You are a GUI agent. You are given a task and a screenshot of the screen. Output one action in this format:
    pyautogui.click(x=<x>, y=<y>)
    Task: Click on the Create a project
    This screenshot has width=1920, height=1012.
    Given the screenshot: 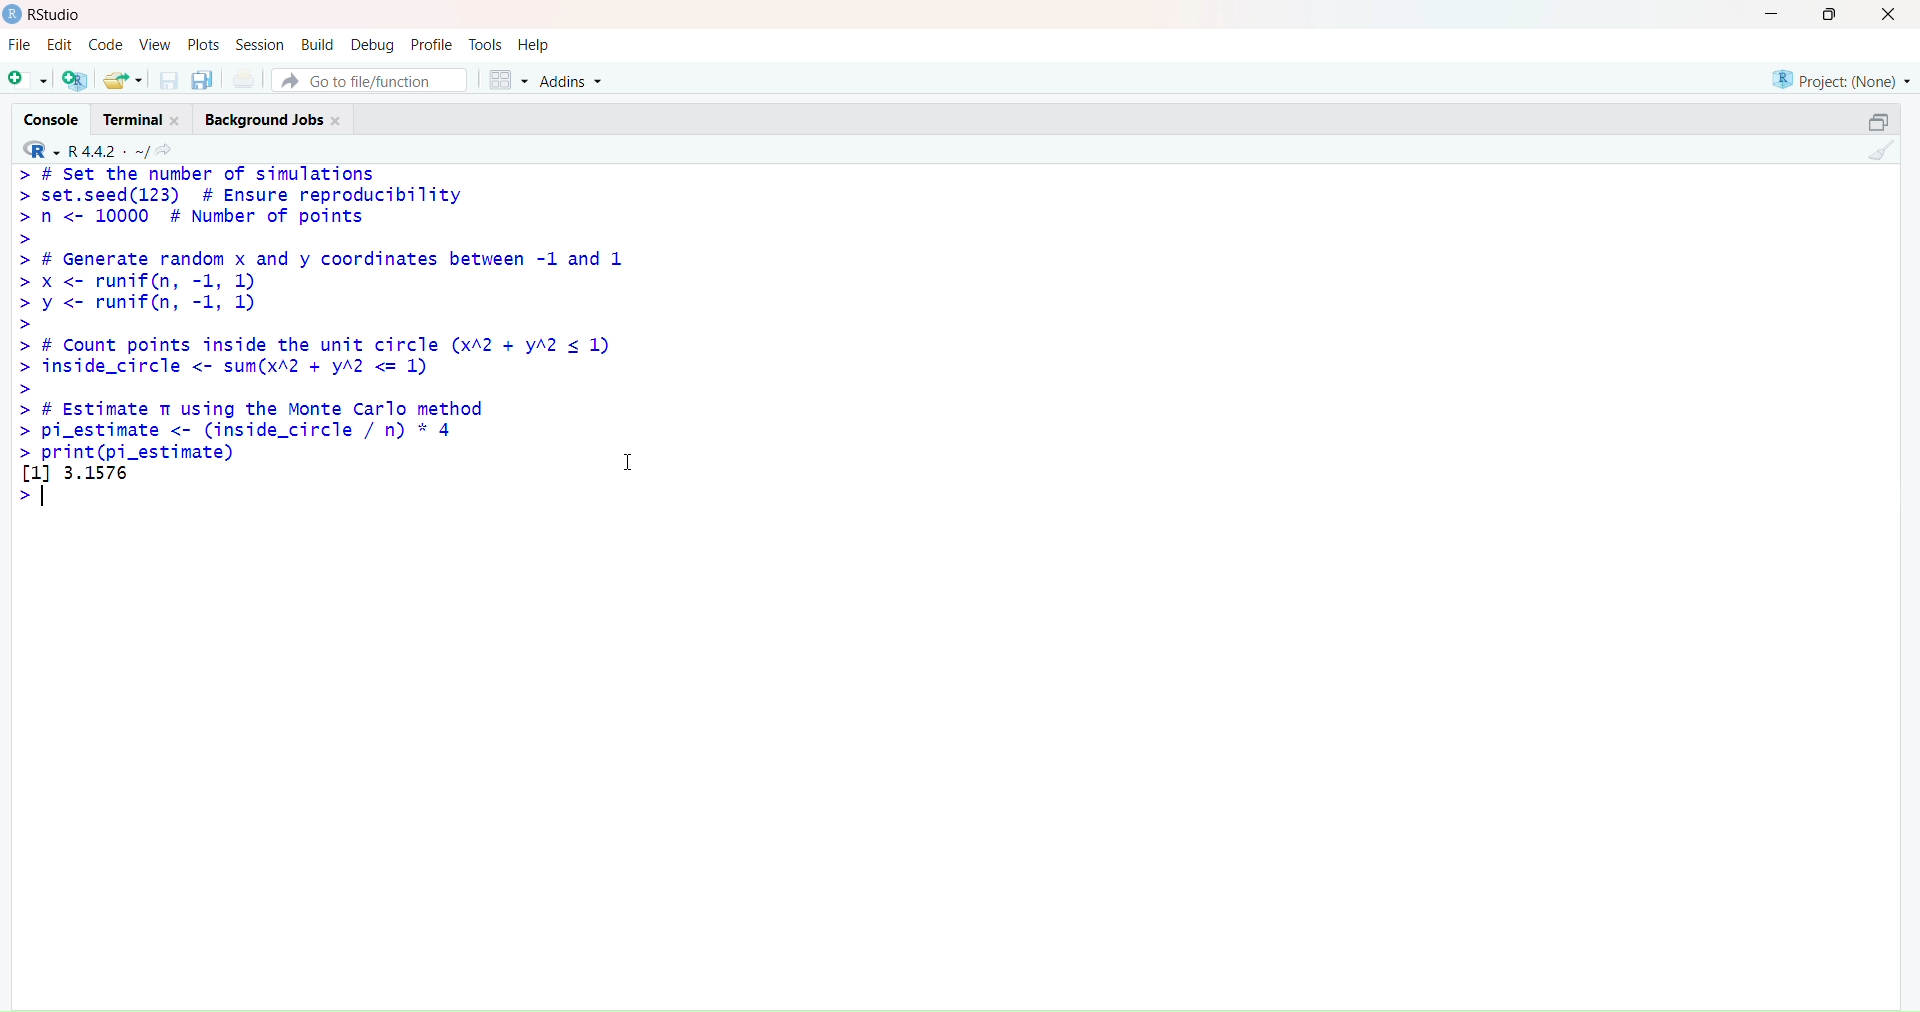 What is the action you would take?
    pyautogui.click(x=79, y=77)
    